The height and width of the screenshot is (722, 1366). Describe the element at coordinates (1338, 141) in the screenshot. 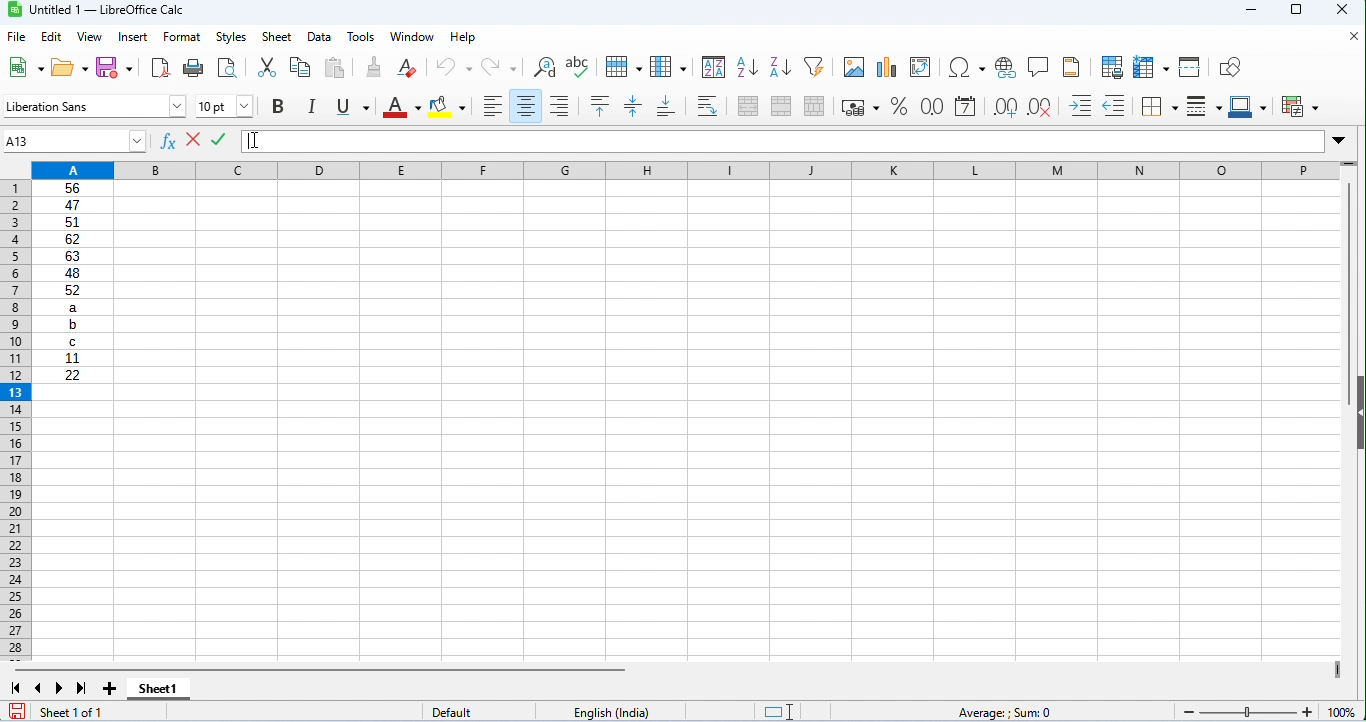

I see `Expand/Collapse` at that location.